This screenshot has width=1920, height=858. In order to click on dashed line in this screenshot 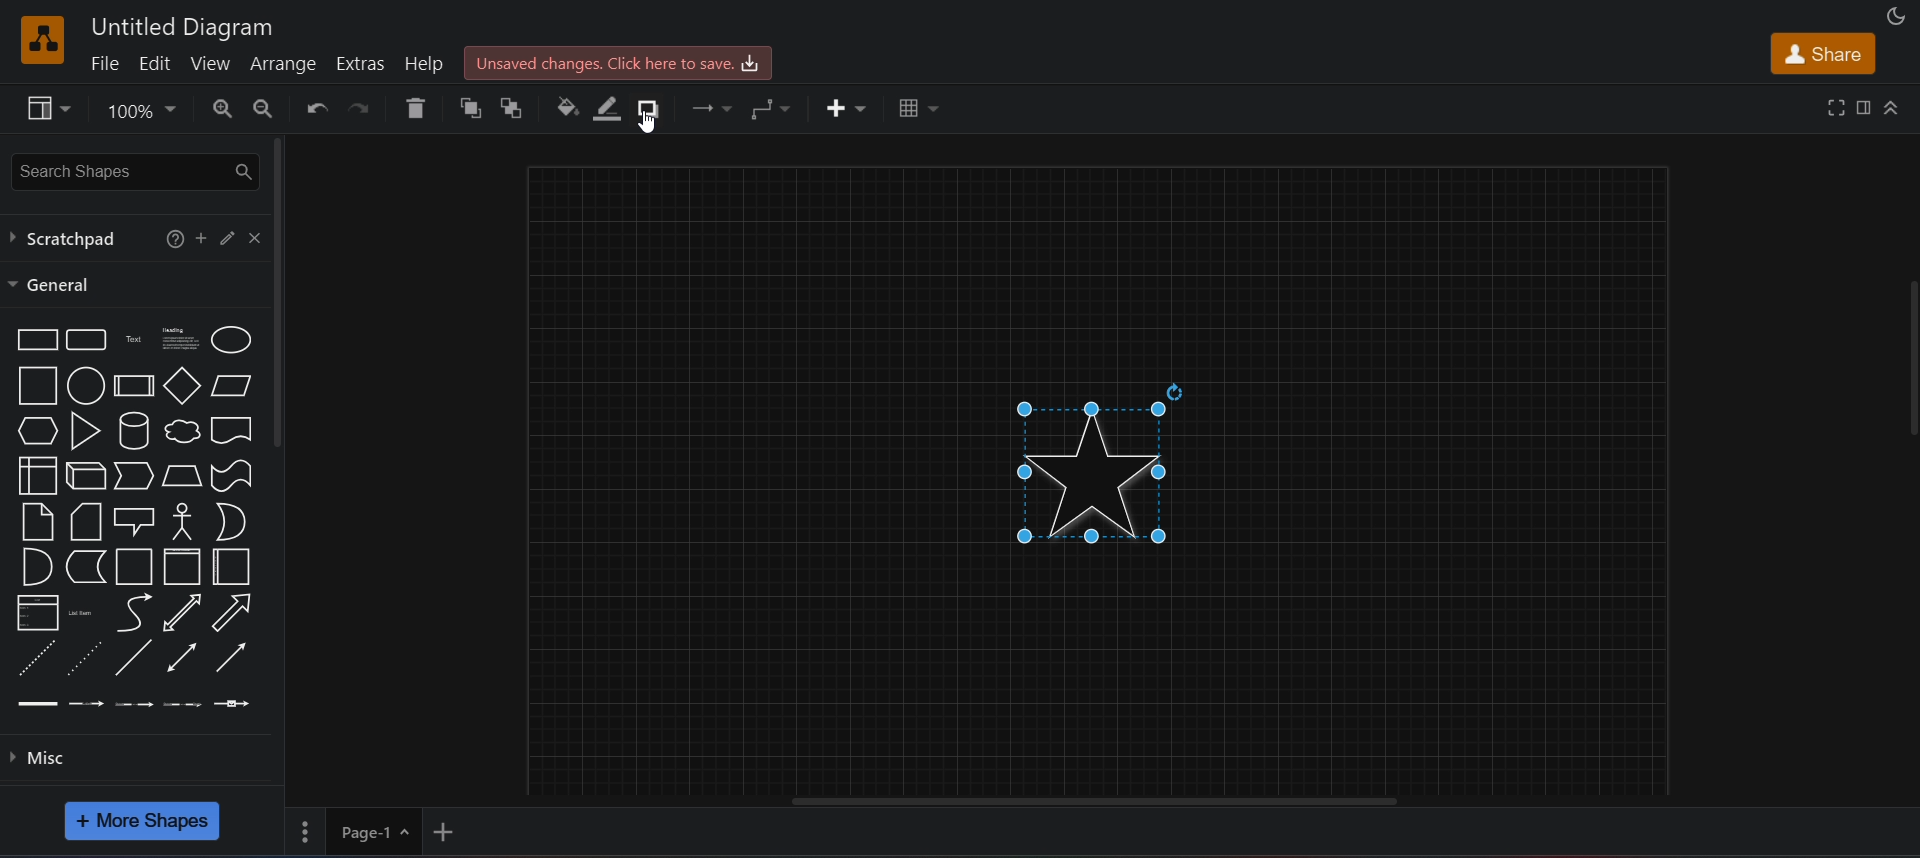, I will do `click(35, 656)`.